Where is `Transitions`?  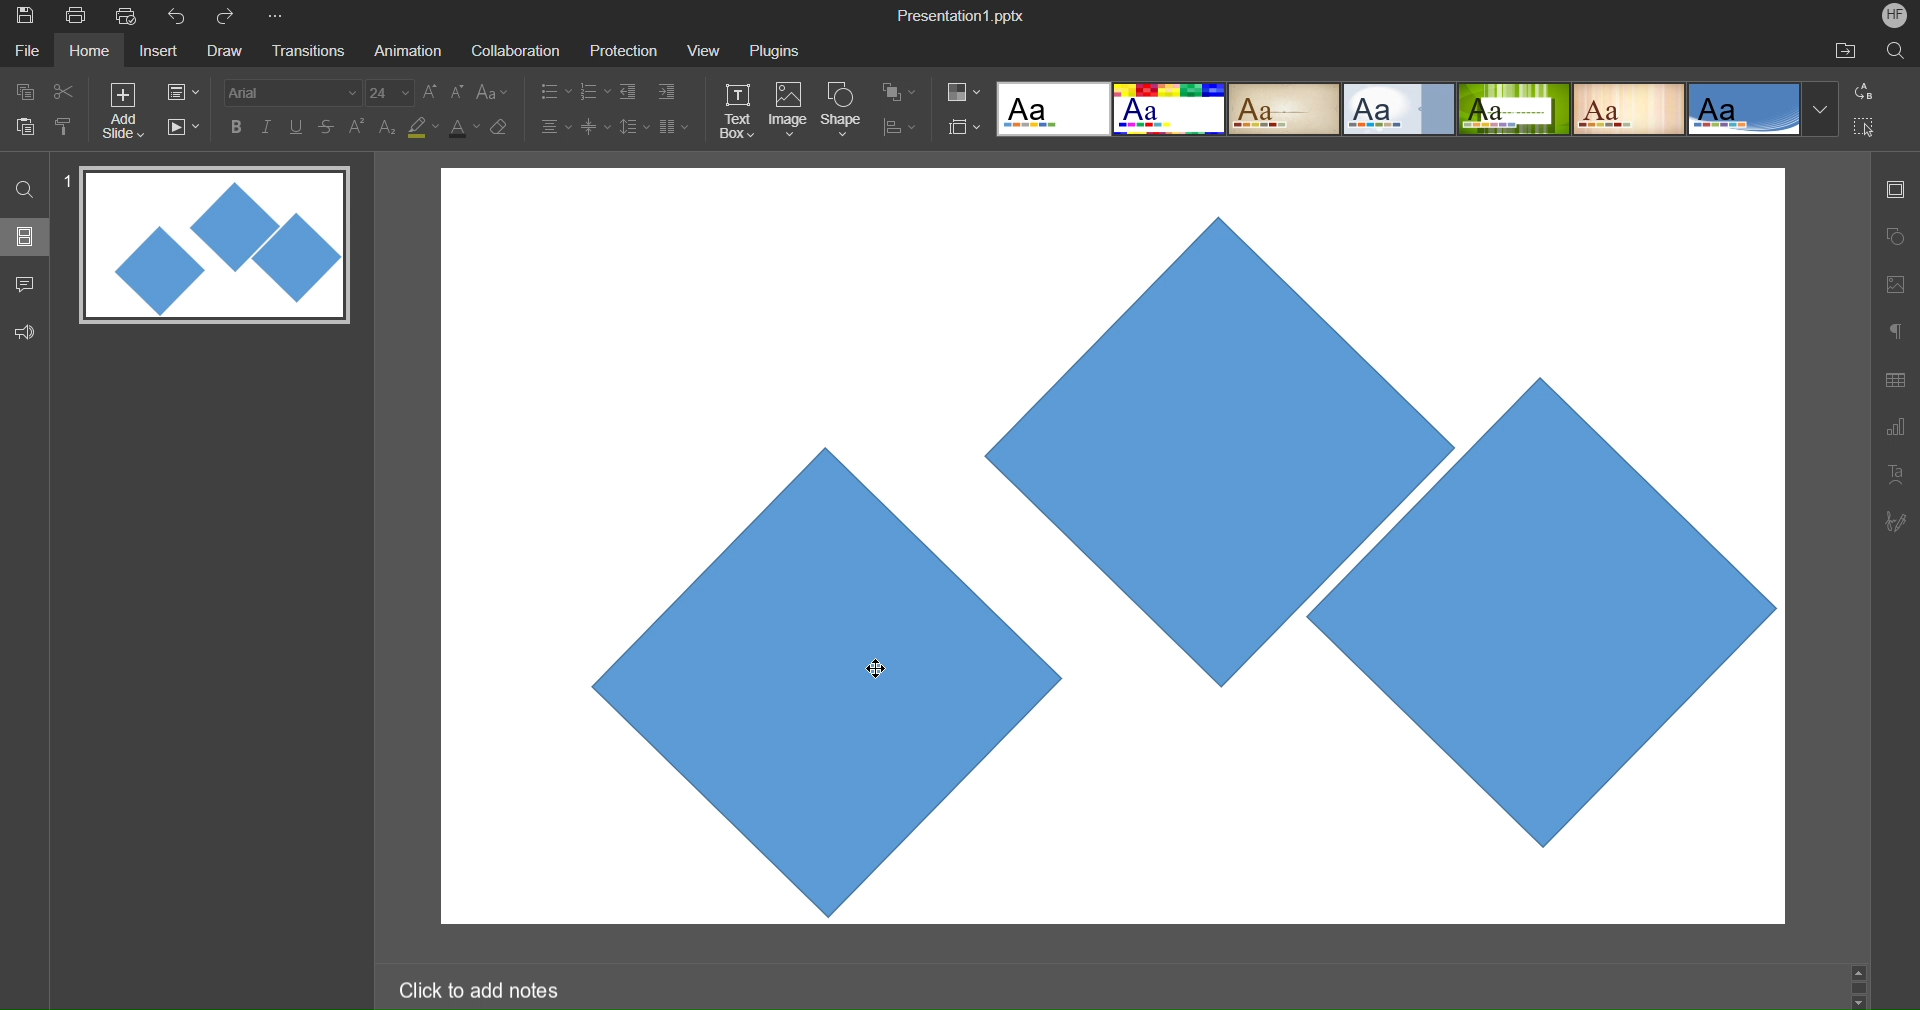
Transitions is located at coordinates (306, 52).